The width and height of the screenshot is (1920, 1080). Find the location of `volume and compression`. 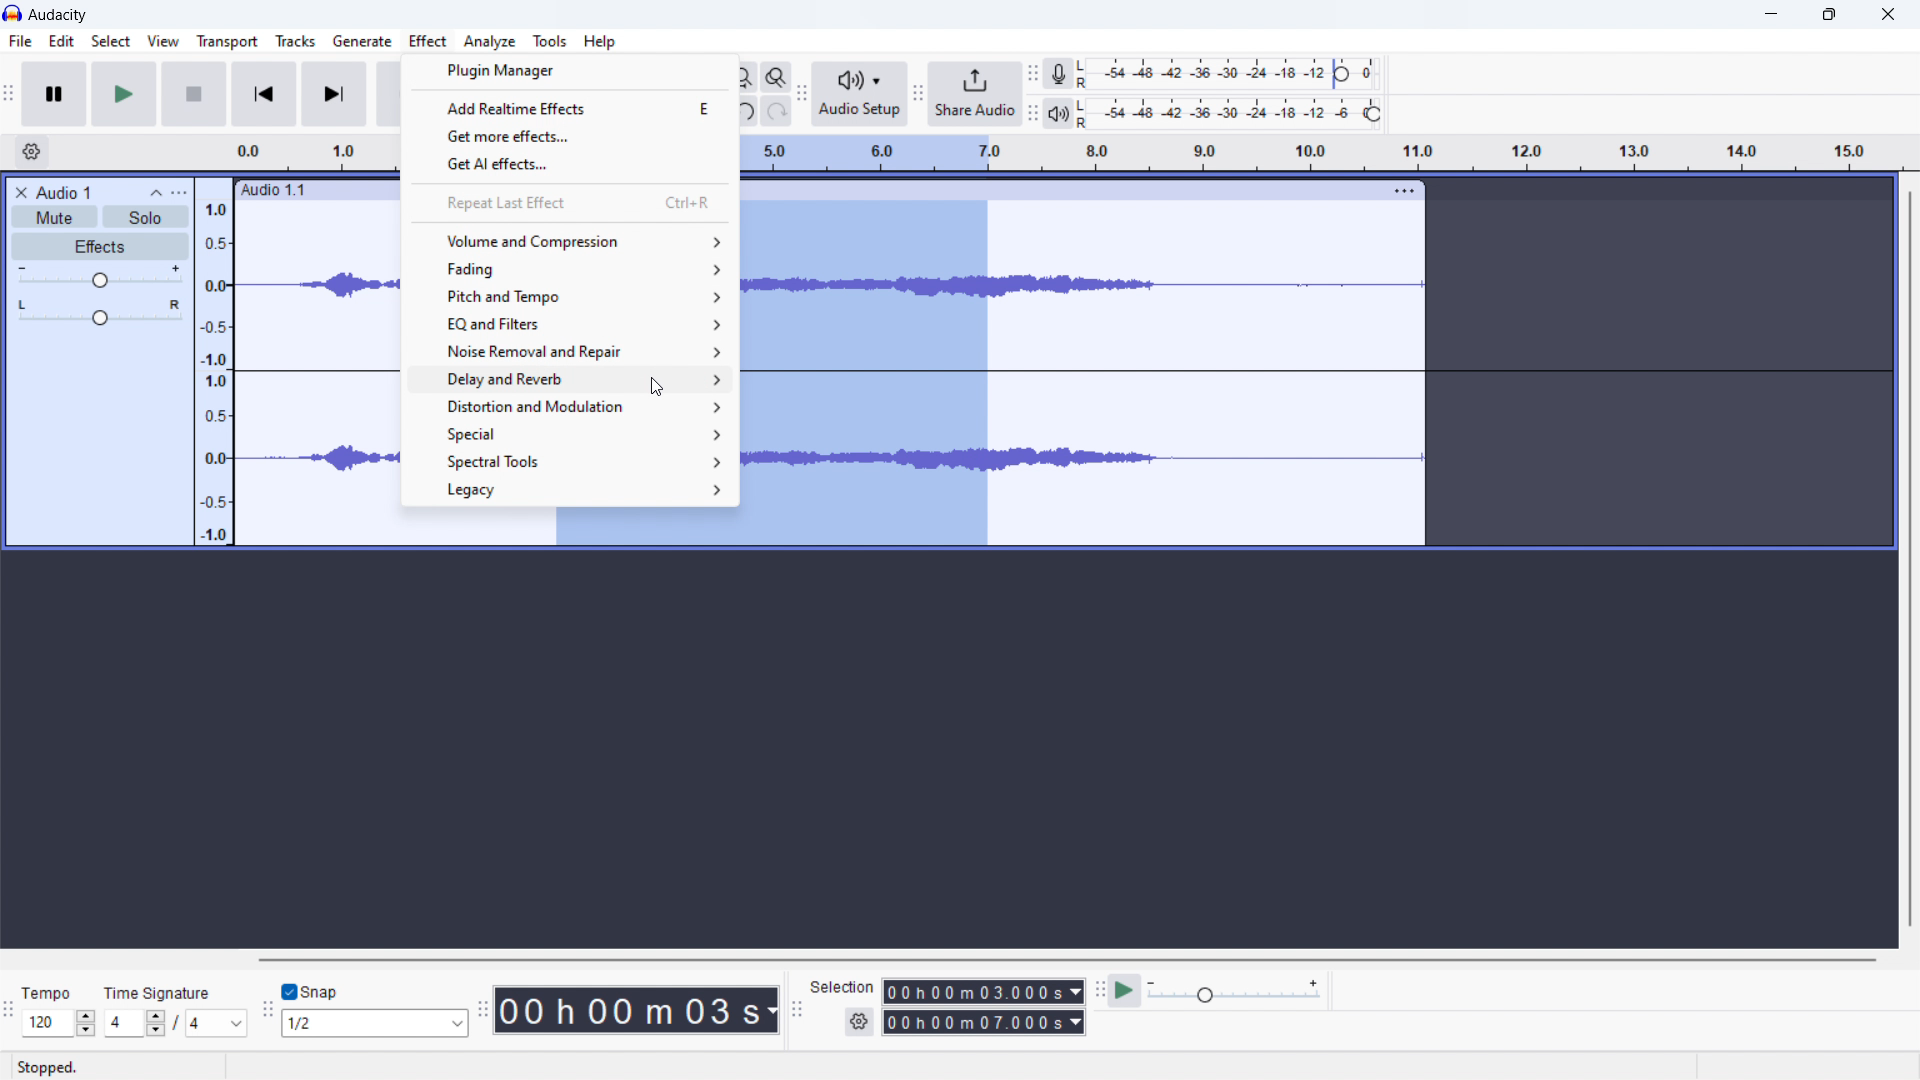

volume and compression is located at coordinates (568, 241).